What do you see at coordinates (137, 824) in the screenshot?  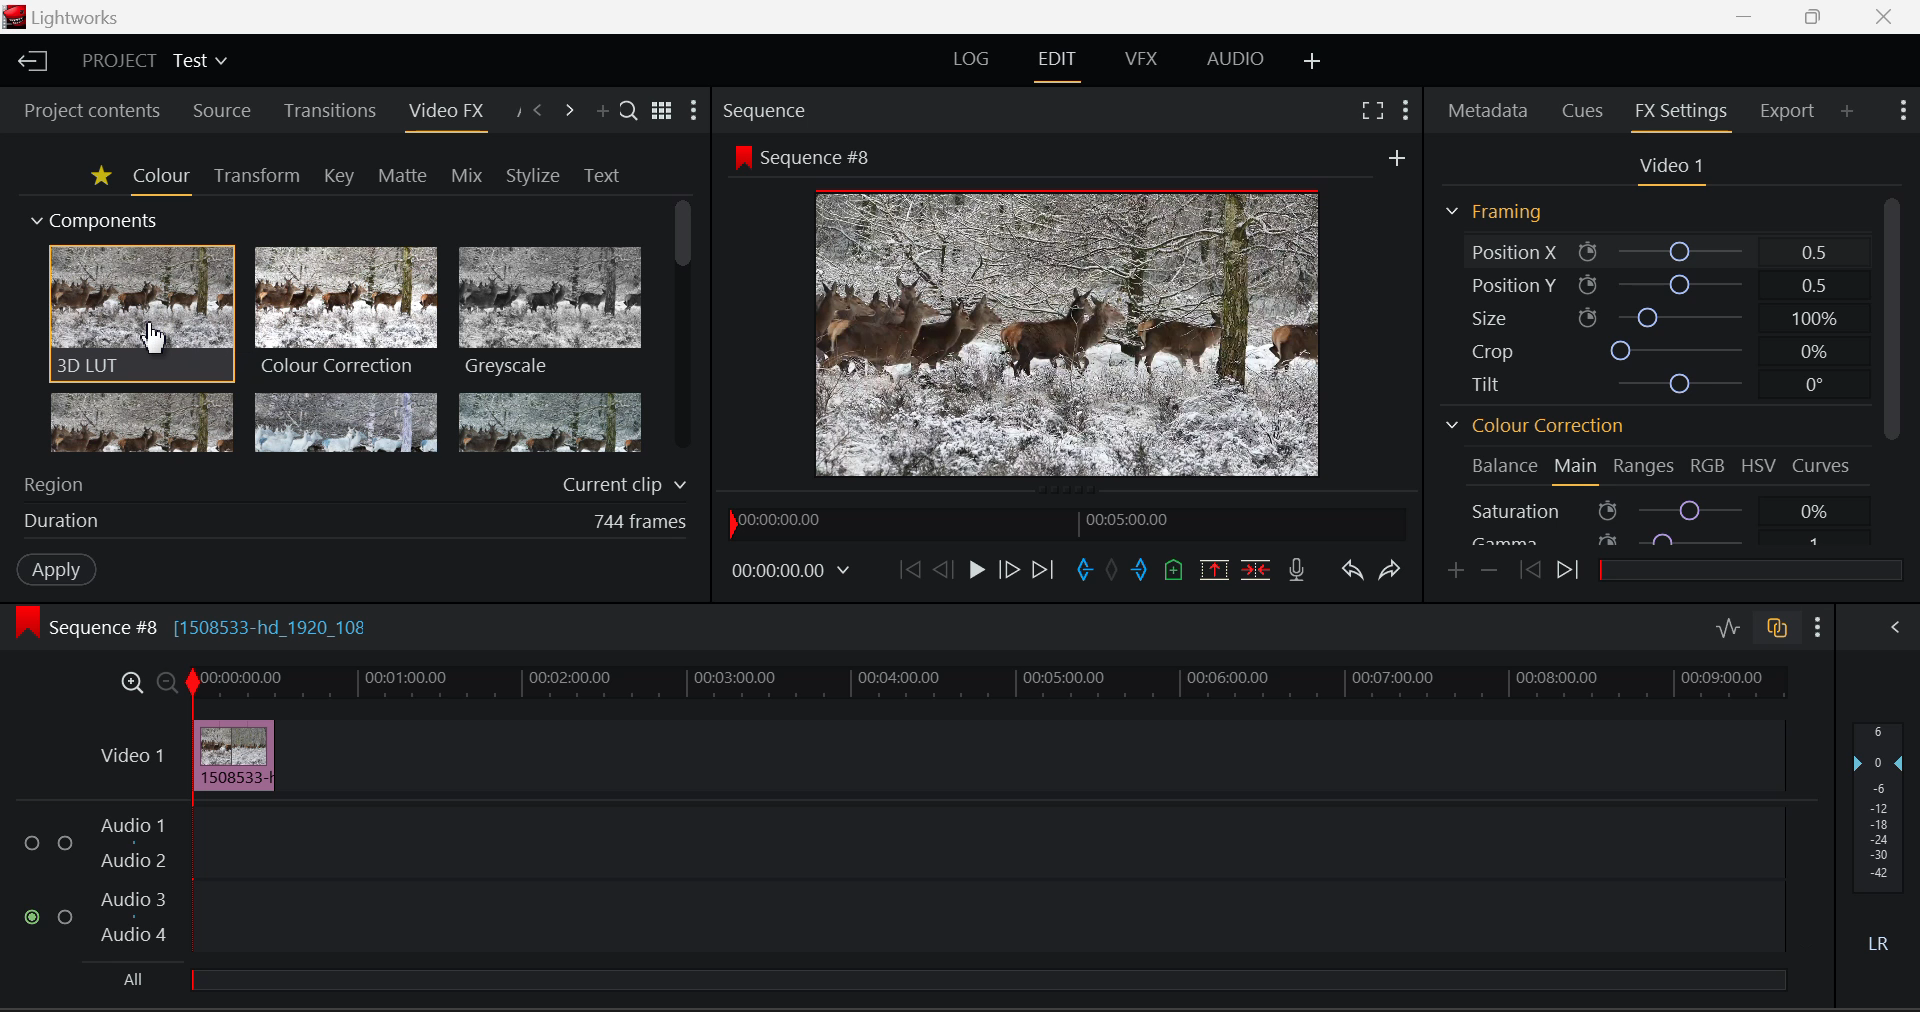 I see `Audio 1` at bounding box center [137, 824].